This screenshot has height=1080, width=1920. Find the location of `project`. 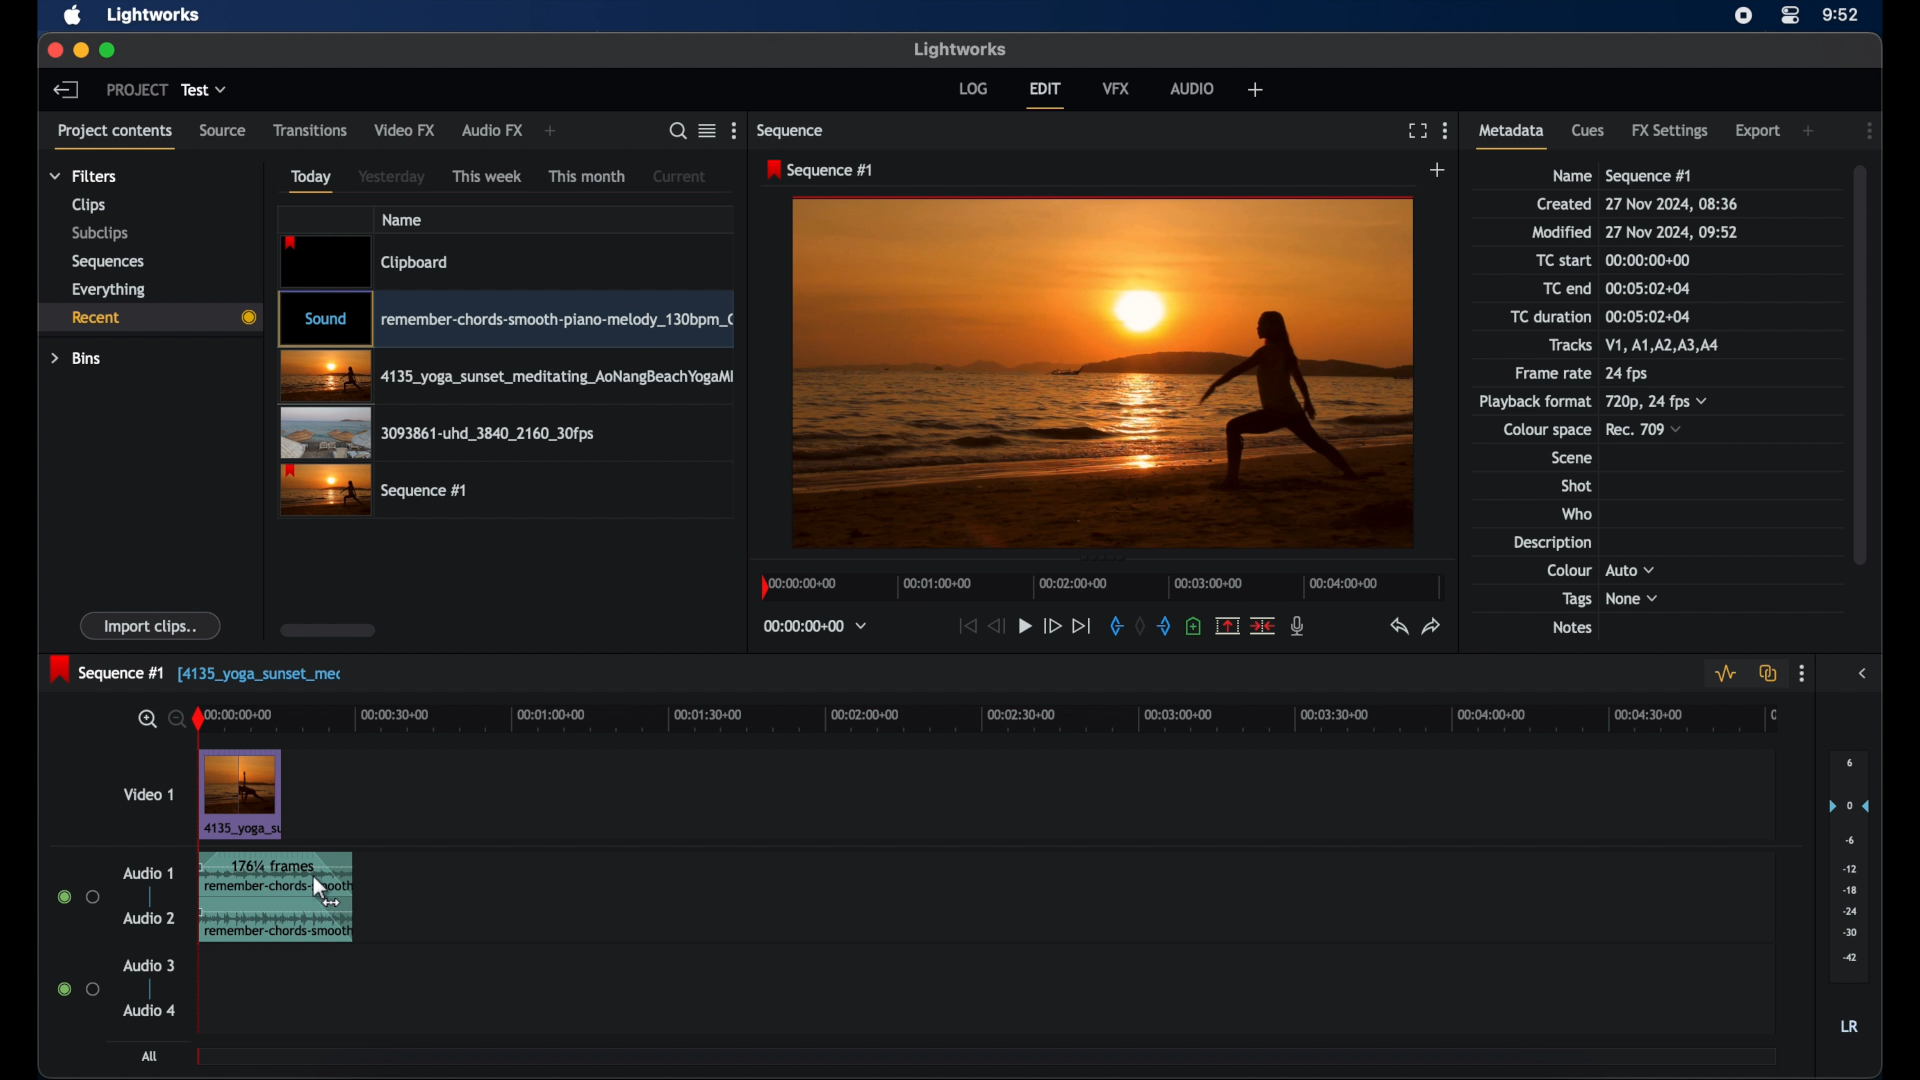

project is located at coordinates (136, 89).